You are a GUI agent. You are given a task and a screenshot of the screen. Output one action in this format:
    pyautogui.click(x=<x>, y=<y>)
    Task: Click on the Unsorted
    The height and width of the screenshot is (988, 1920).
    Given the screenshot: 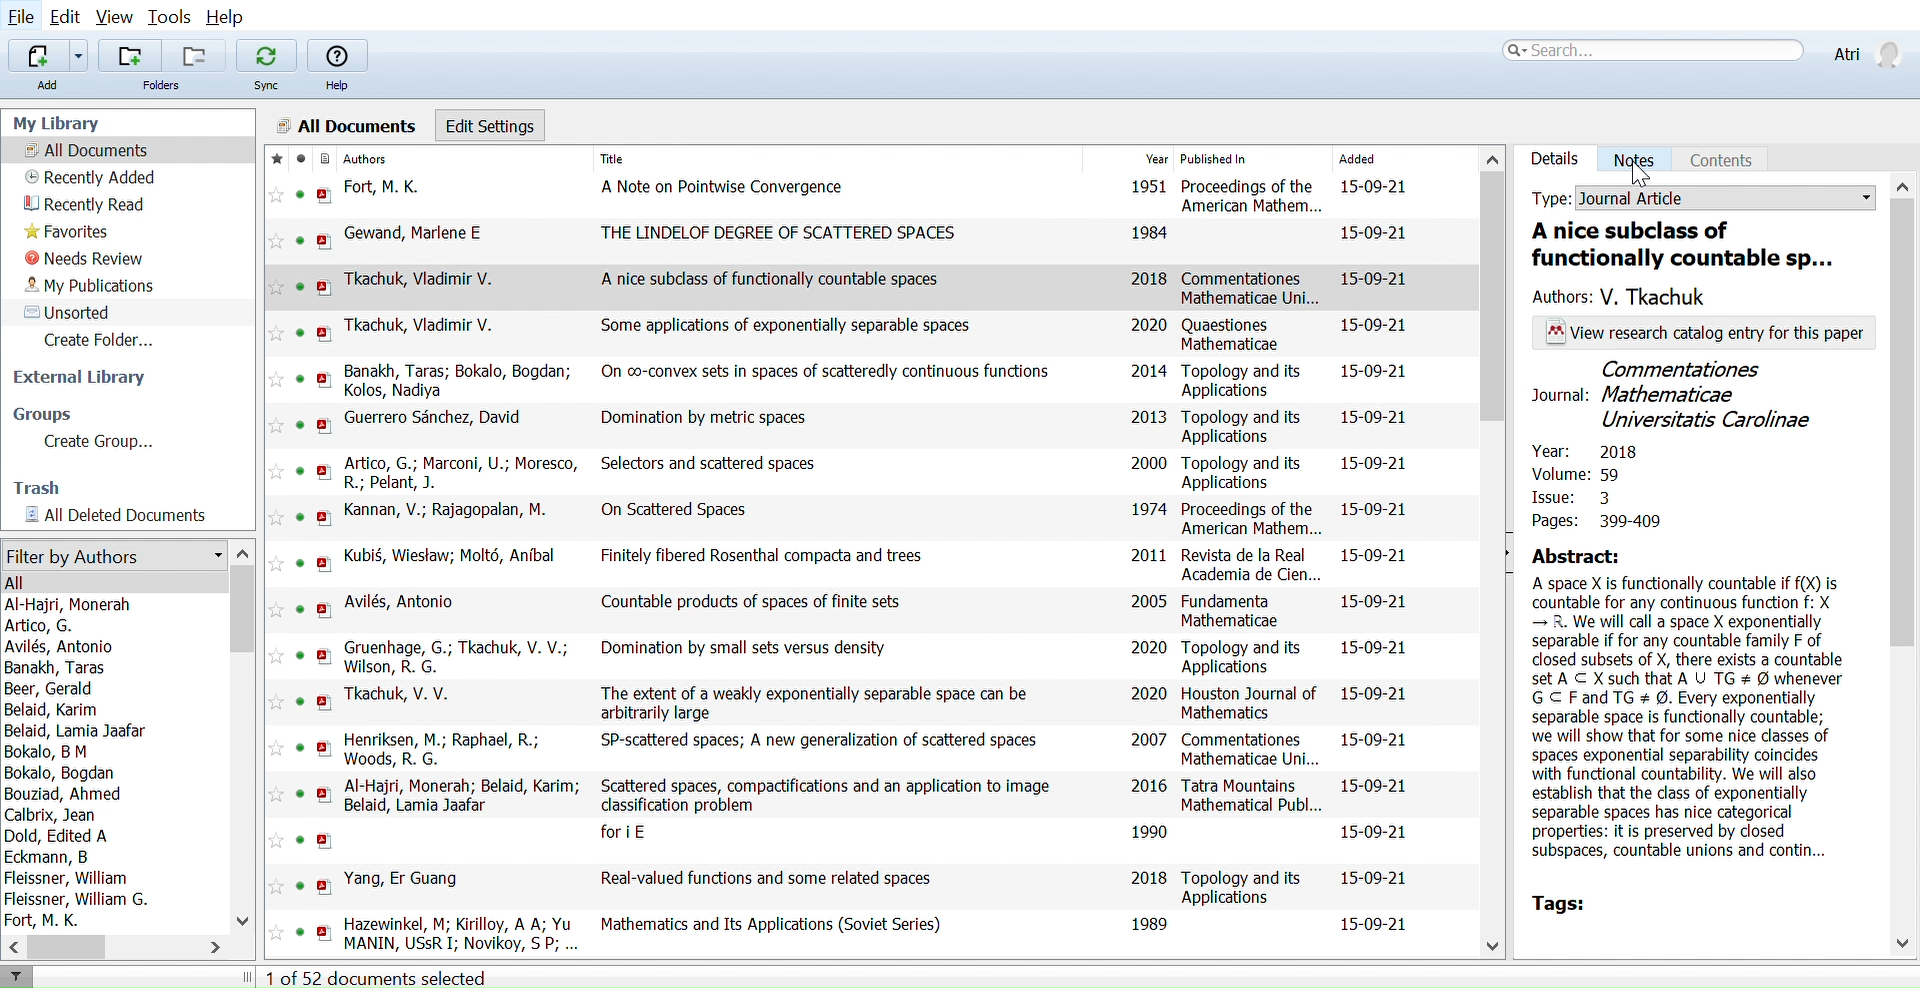 What is the action you would take?
    pyautogui.click(x=69, y=313)
    